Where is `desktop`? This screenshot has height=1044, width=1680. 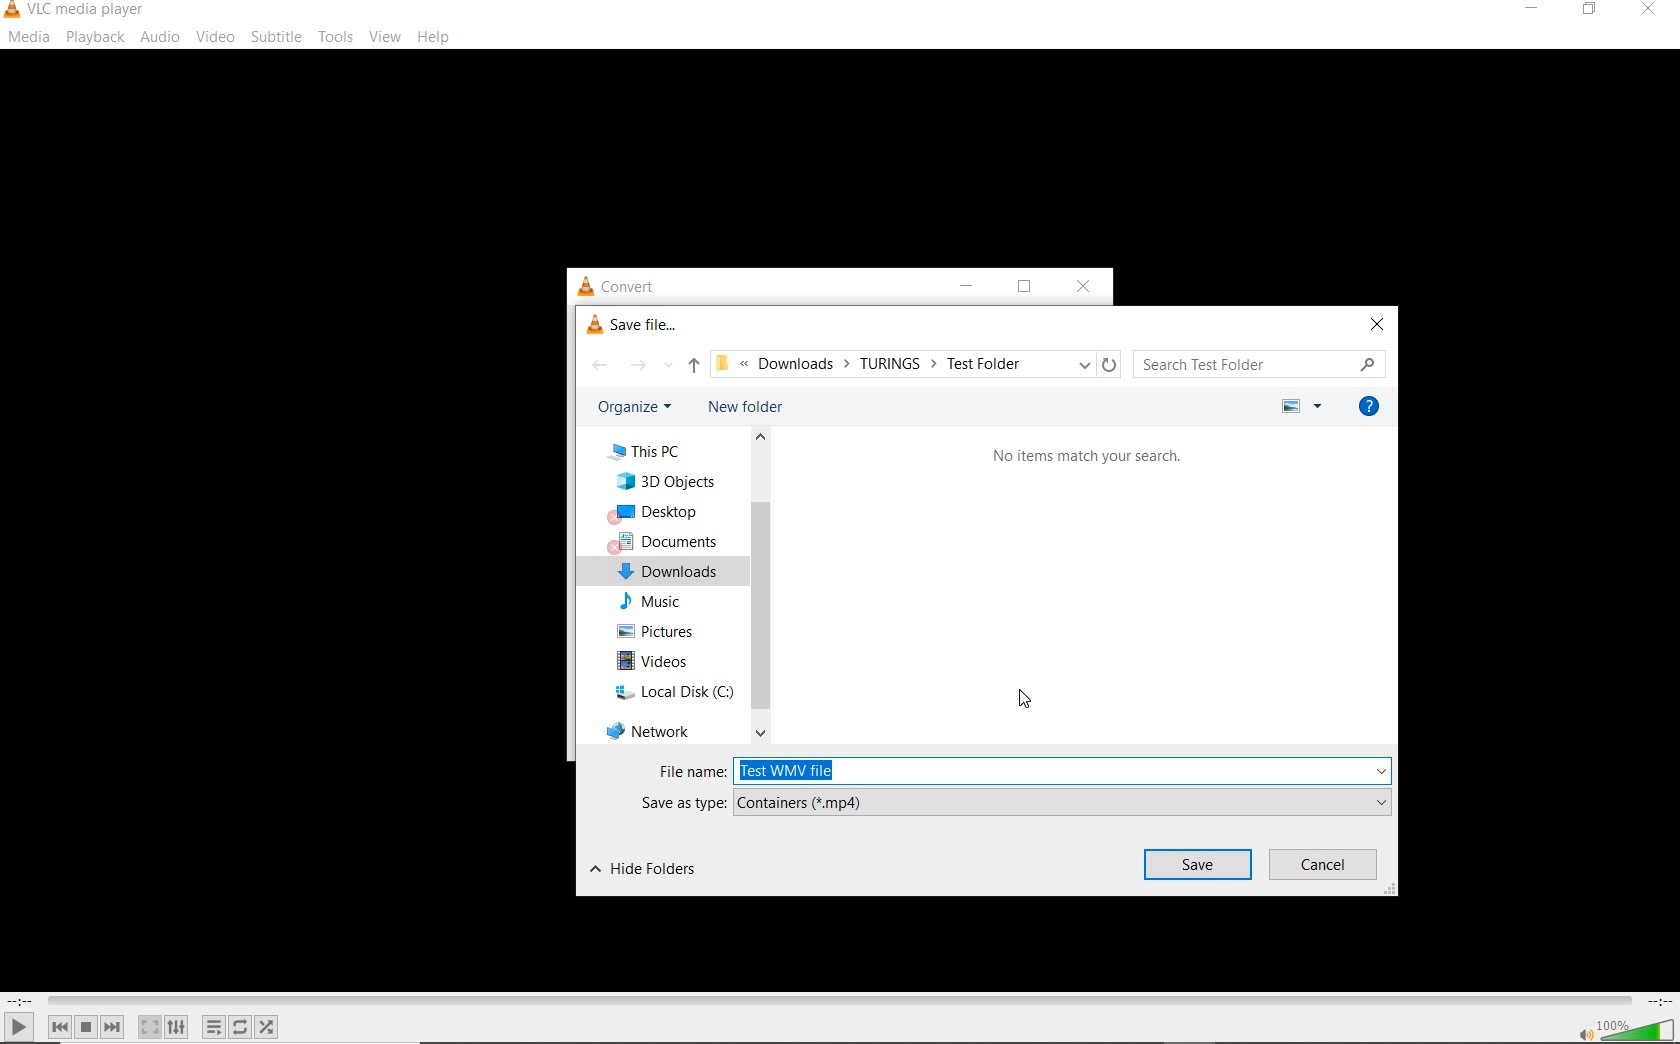
desktop is located at coordinates (656, 514).